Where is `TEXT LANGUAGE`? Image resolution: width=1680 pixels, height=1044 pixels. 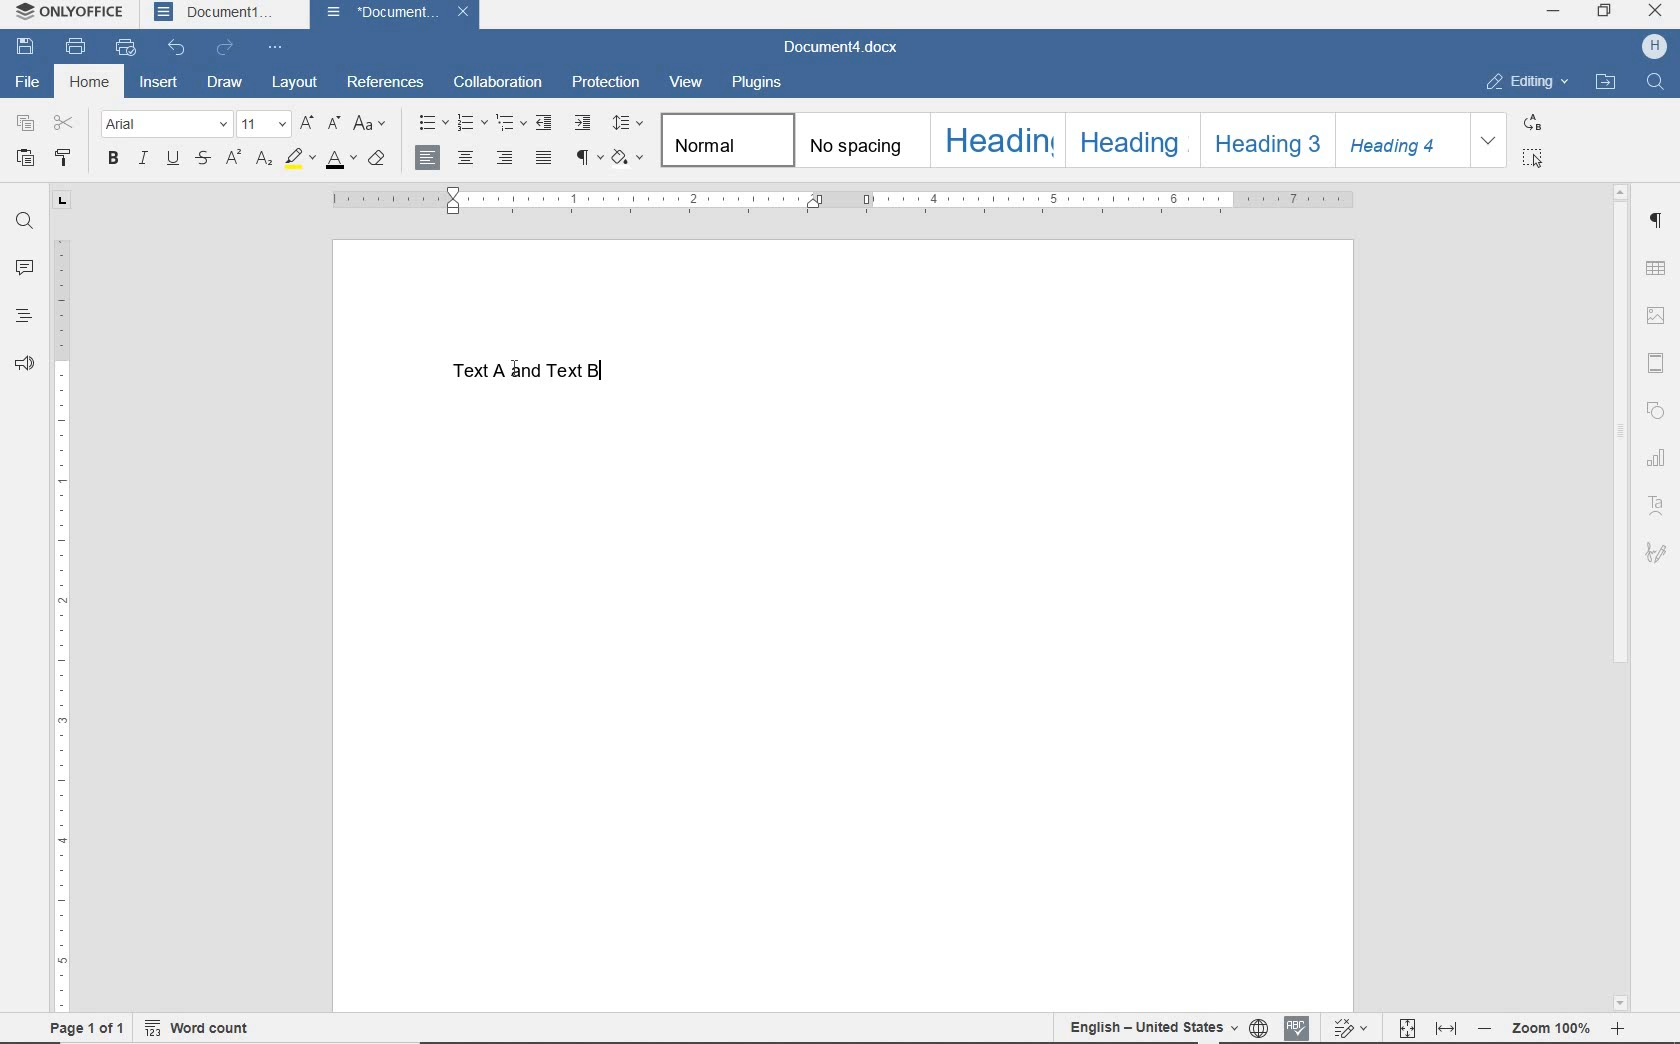
TEXT LANGUAGE is located at coordinates (1151, 1026).